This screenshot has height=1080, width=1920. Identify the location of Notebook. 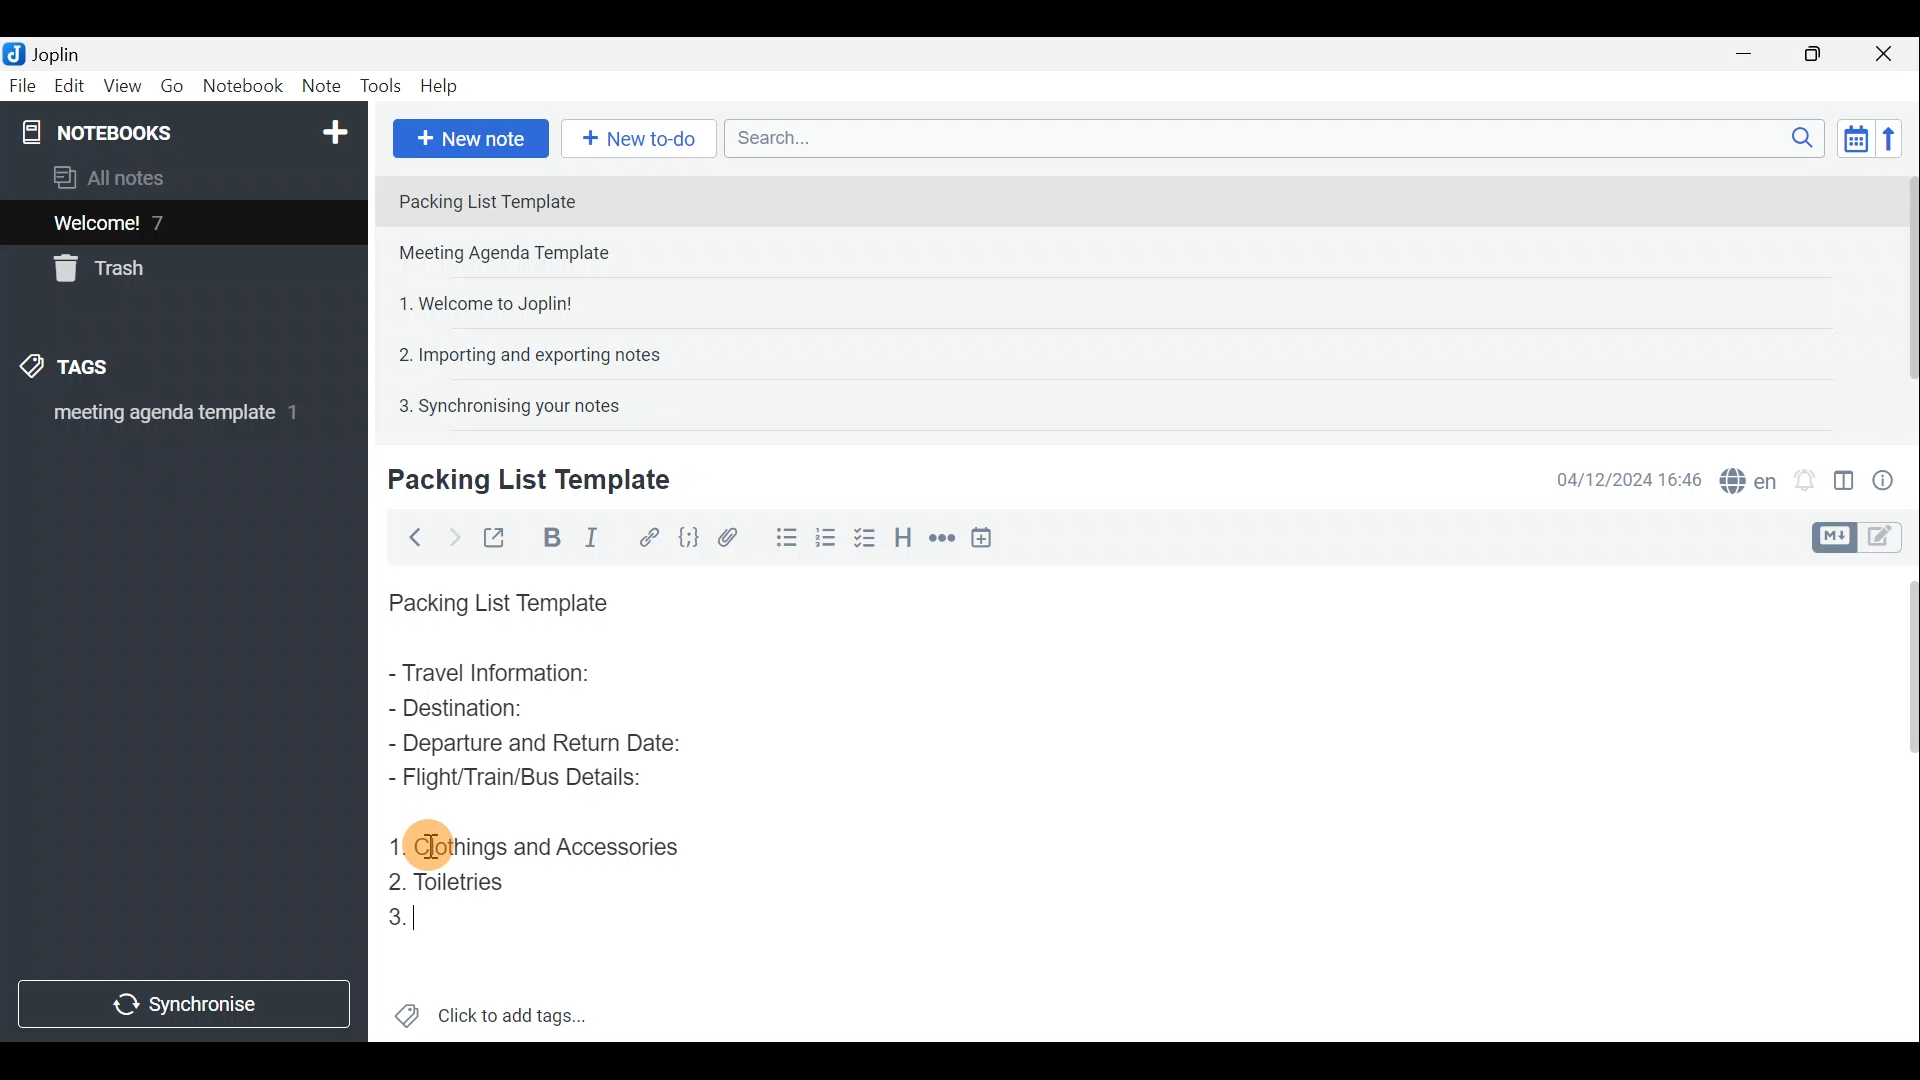
(242, 89).